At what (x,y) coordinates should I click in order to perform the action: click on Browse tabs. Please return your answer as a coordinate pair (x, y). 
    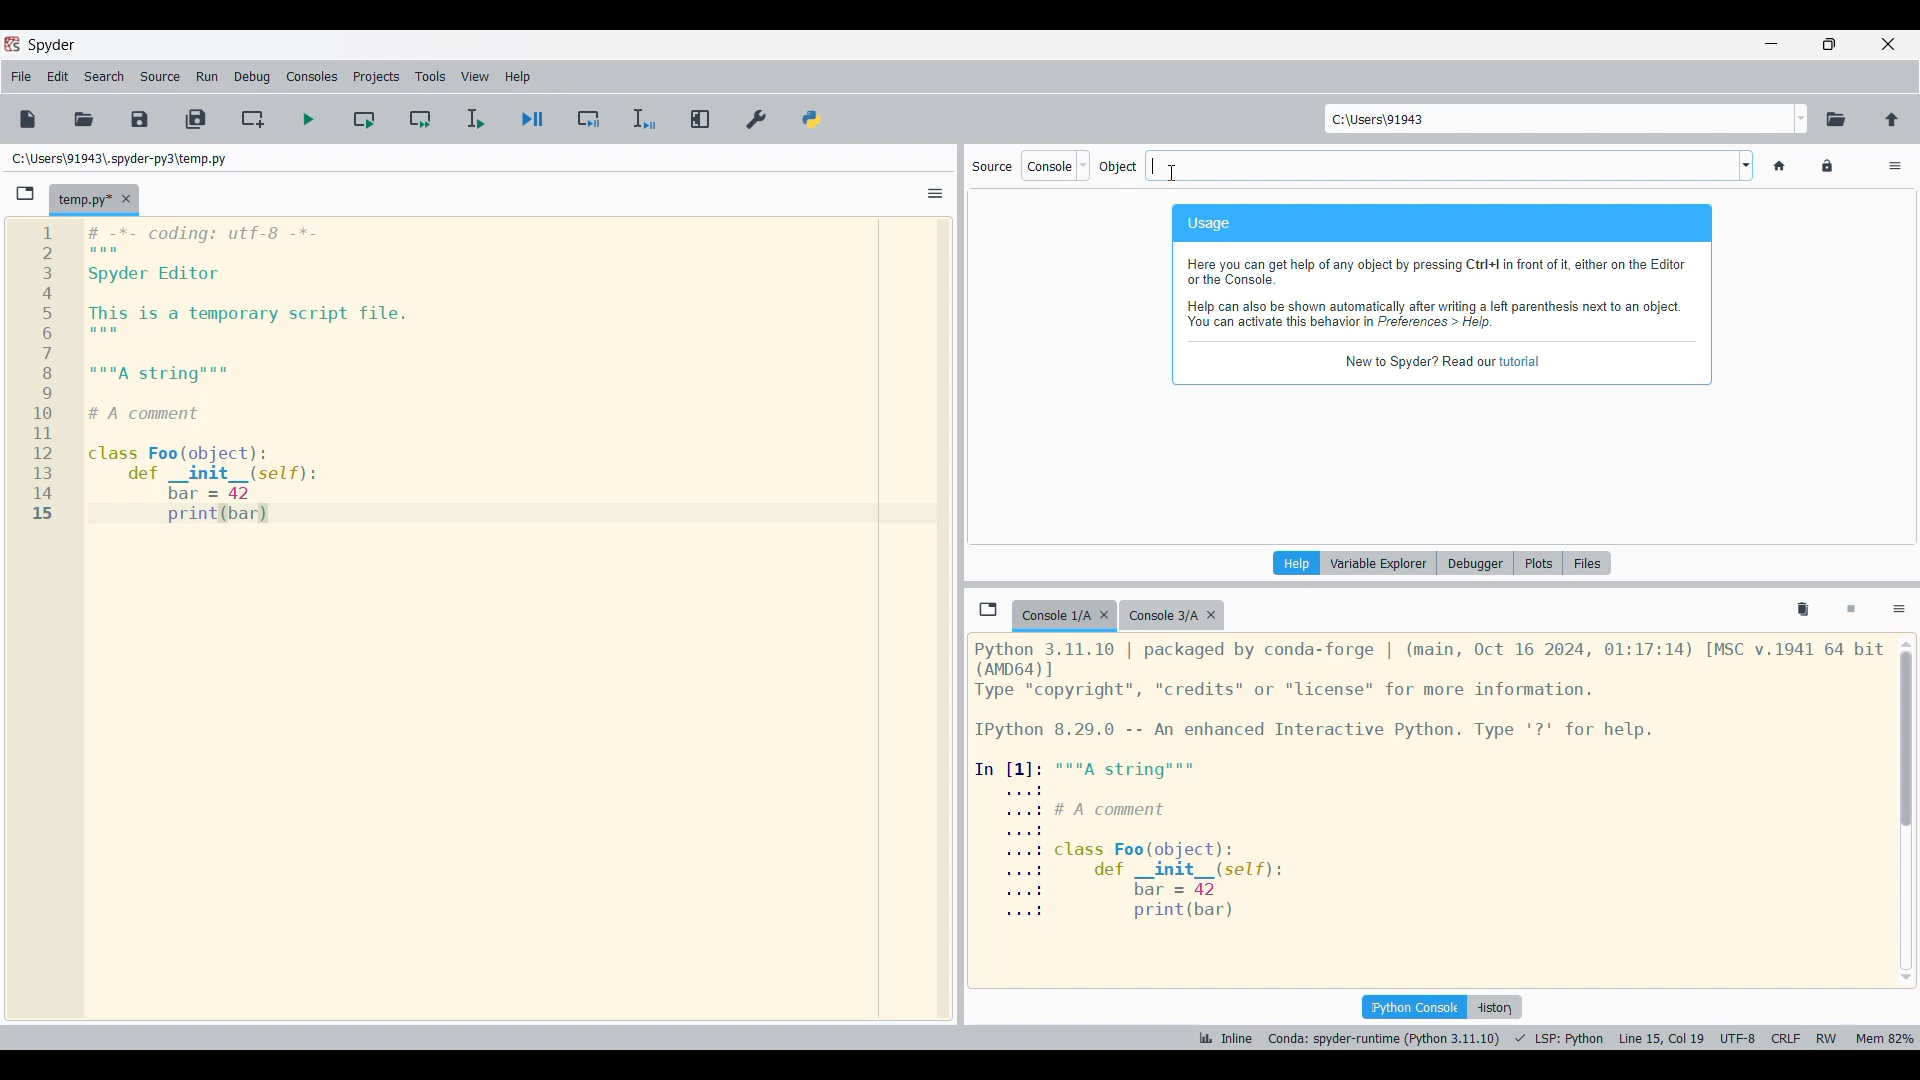
    Looking at the image, I should click on (26, 194).